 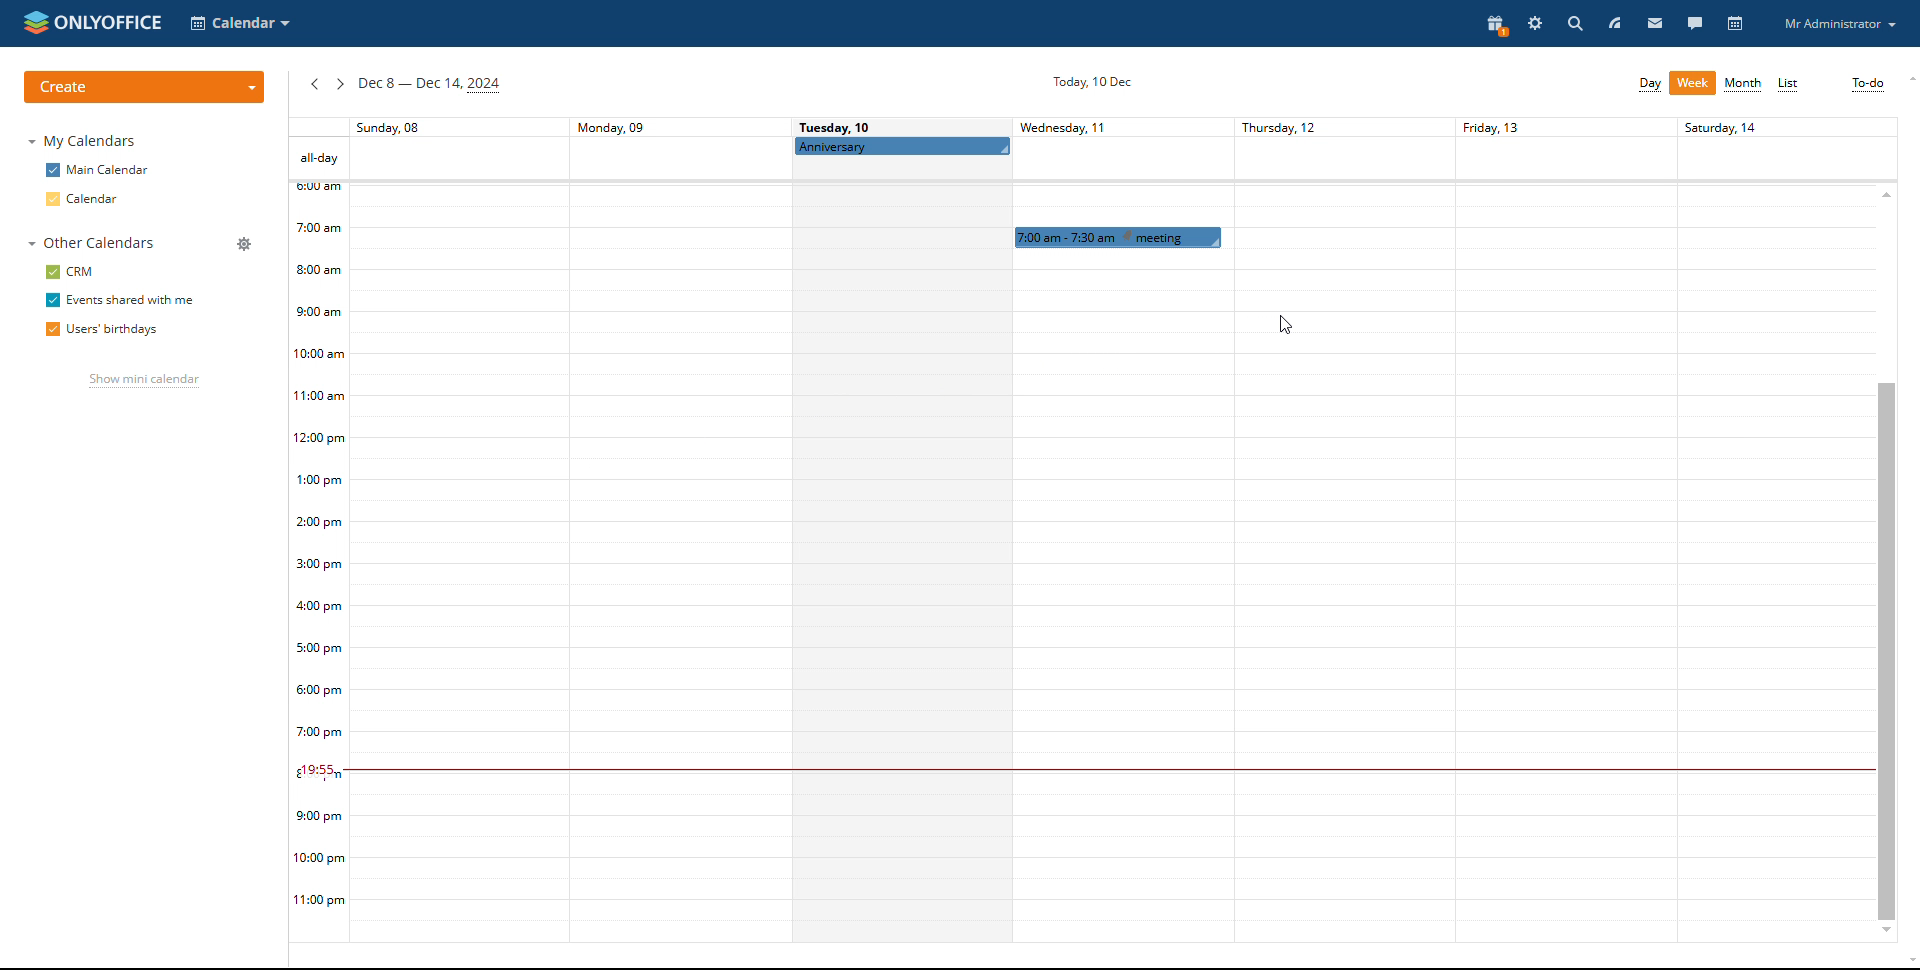 I want to click on month view, so click(x=1744, y=85).